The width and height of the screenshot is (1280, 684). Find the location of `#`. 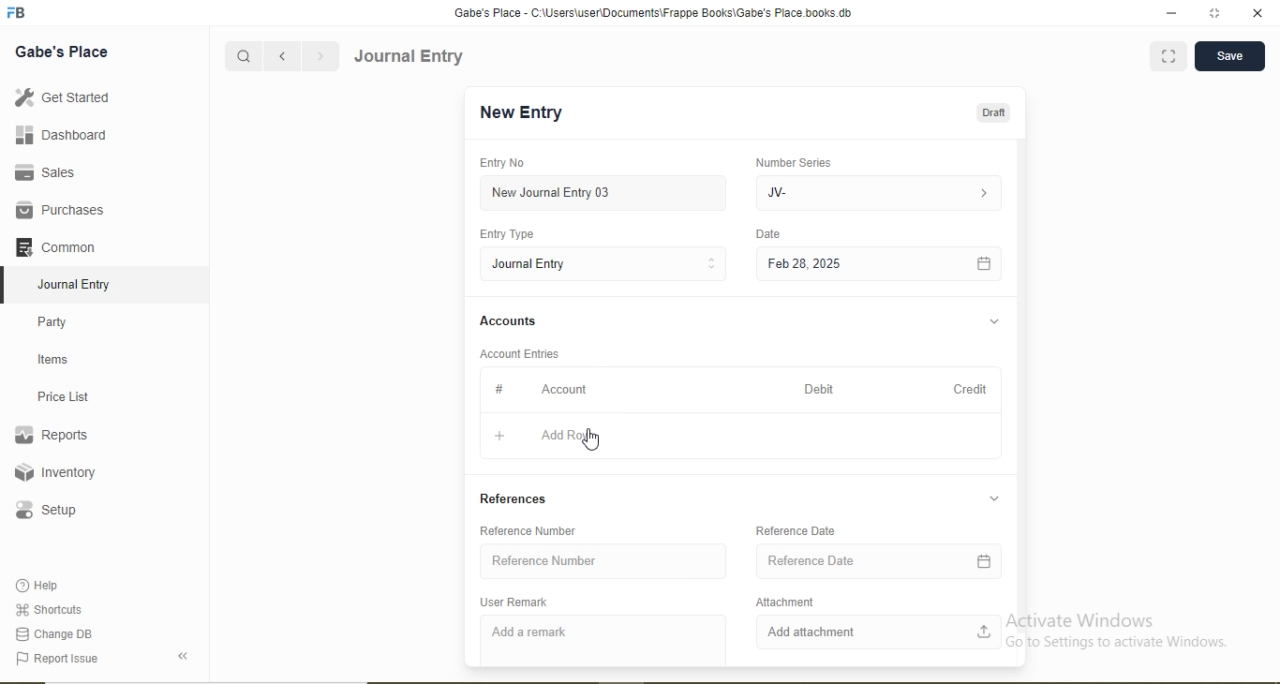

# is located at coordinates (500, 388).